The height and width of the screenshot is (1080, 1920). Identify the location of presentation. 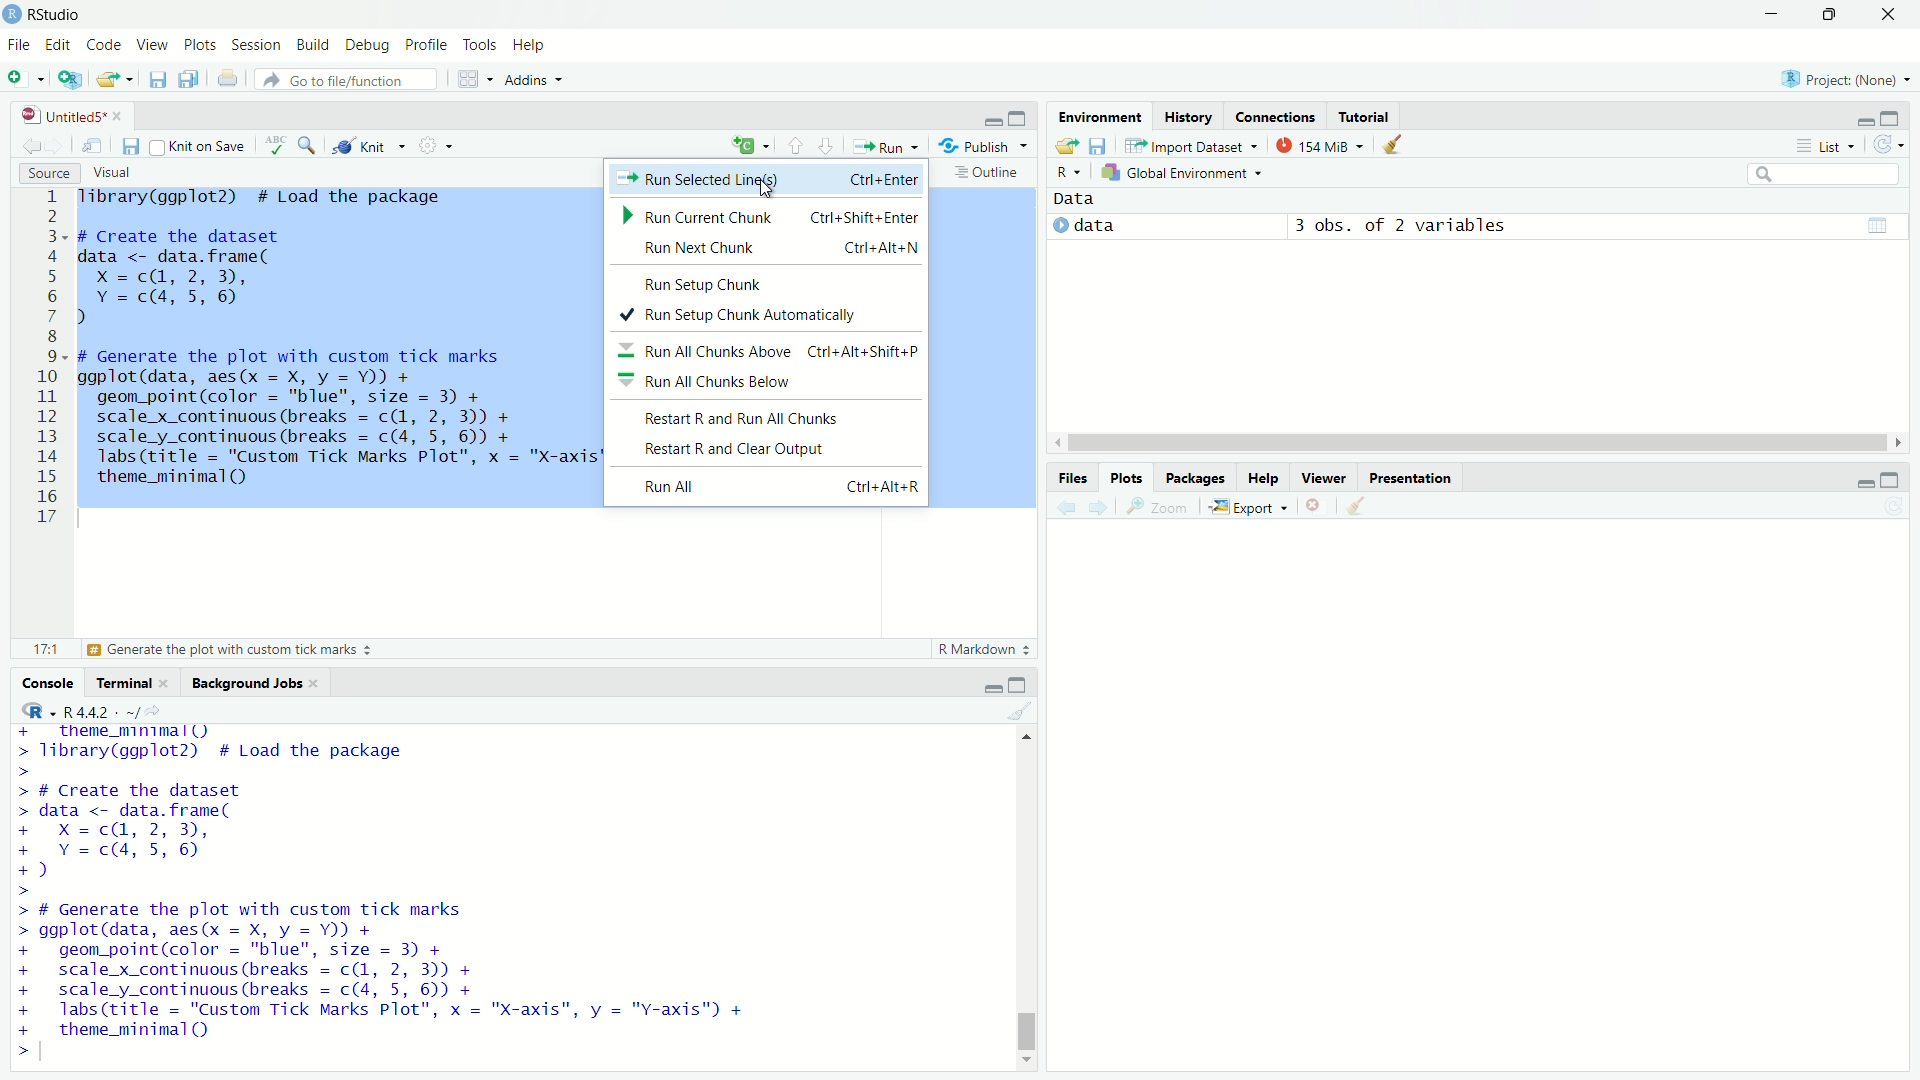
(1410, 476).